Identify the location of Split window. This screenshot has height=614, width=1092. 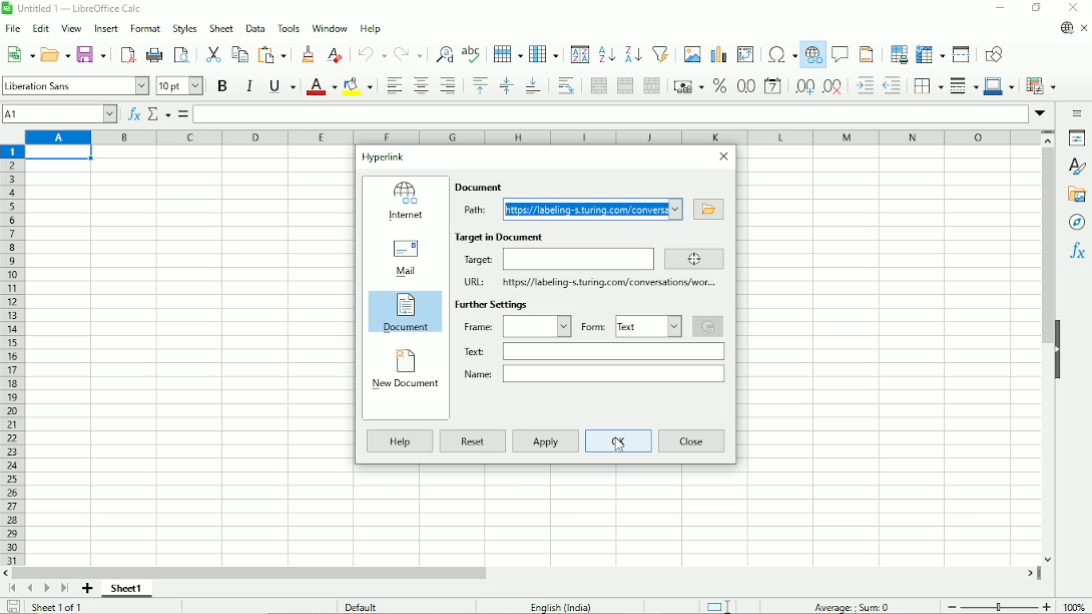
(962, 55).